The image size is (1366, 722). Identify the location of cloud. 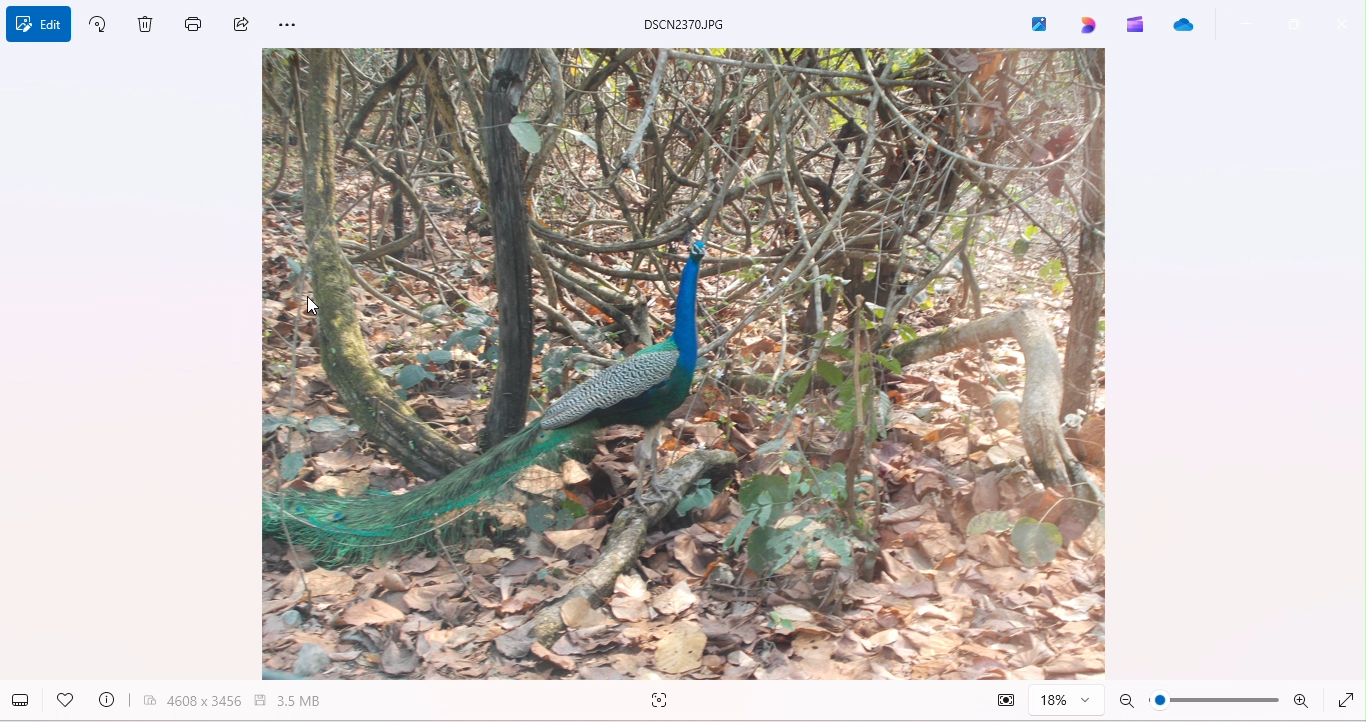
(1186, 27).